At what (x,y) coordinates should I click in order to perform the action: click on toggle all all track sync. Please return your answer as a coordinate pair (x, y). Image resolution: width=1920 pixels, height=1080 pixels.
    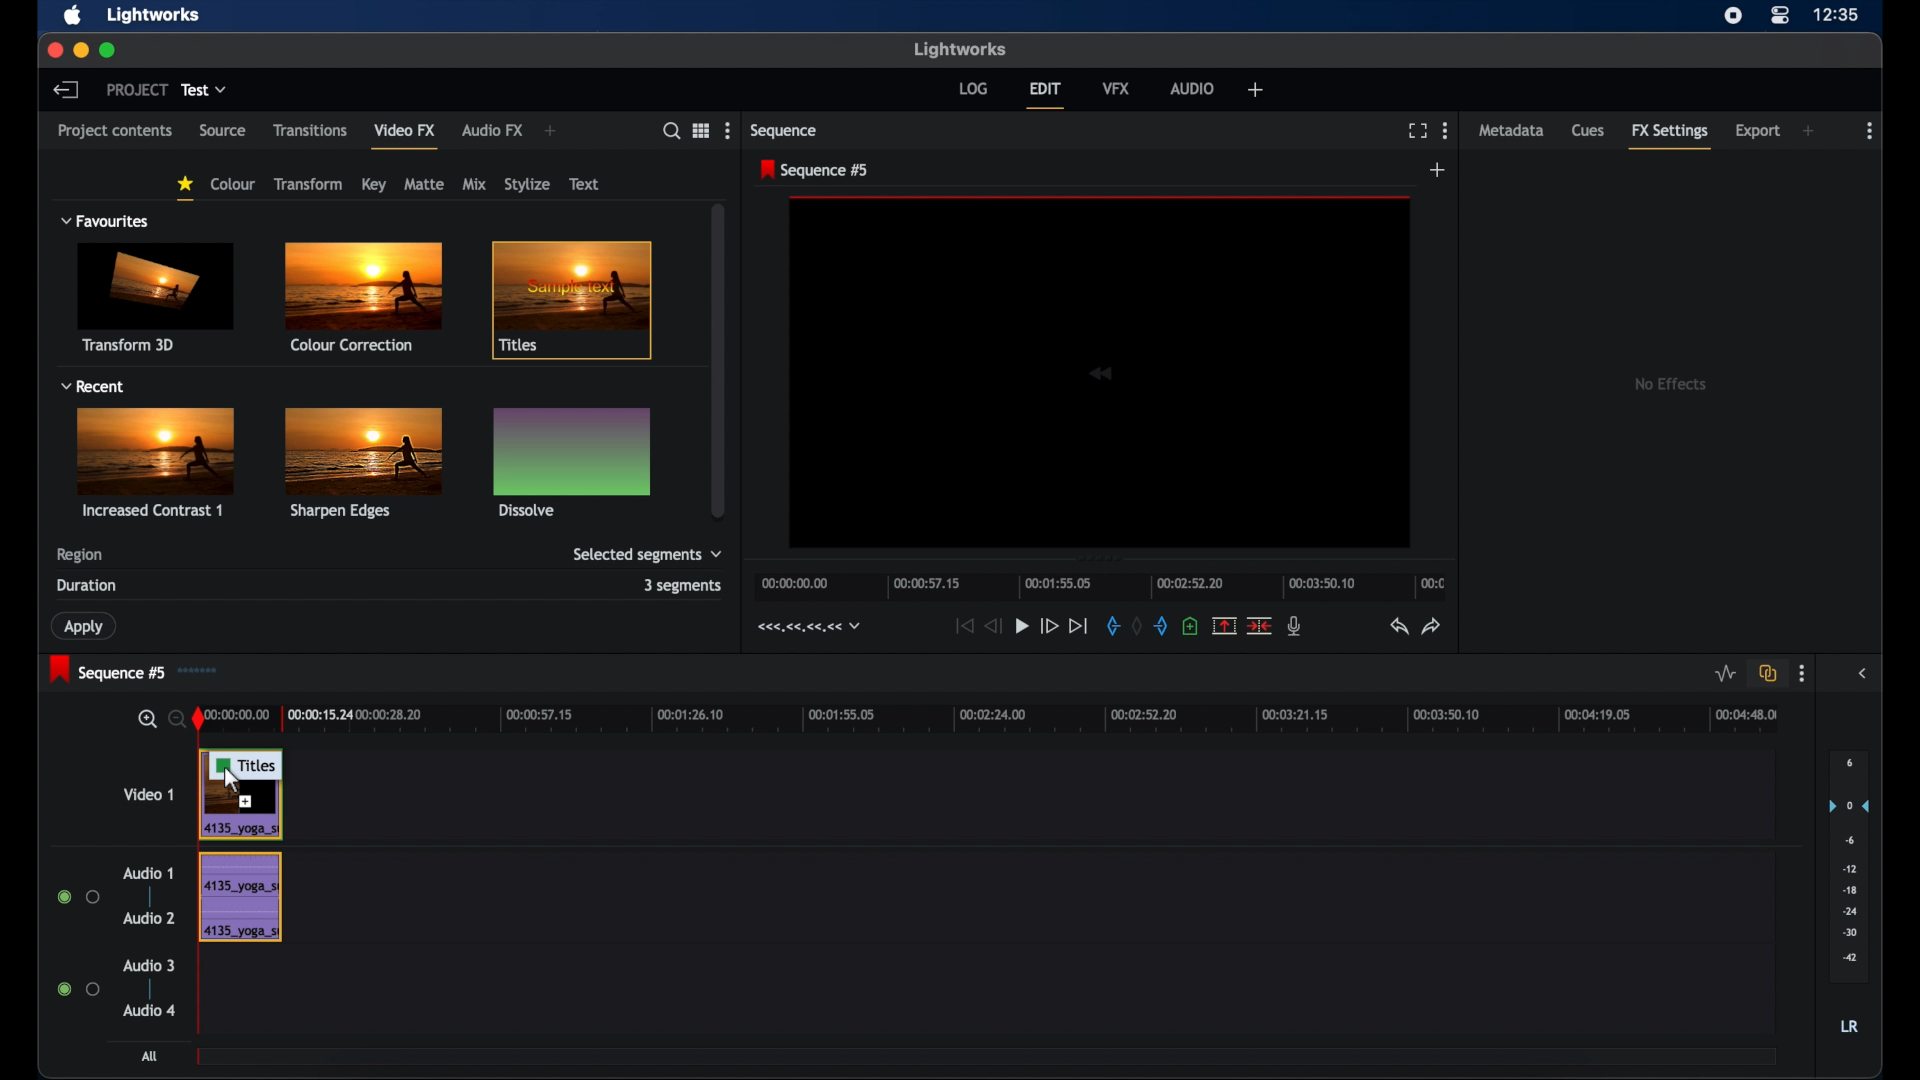
    Looking at the image, I should click on (1765, 674).